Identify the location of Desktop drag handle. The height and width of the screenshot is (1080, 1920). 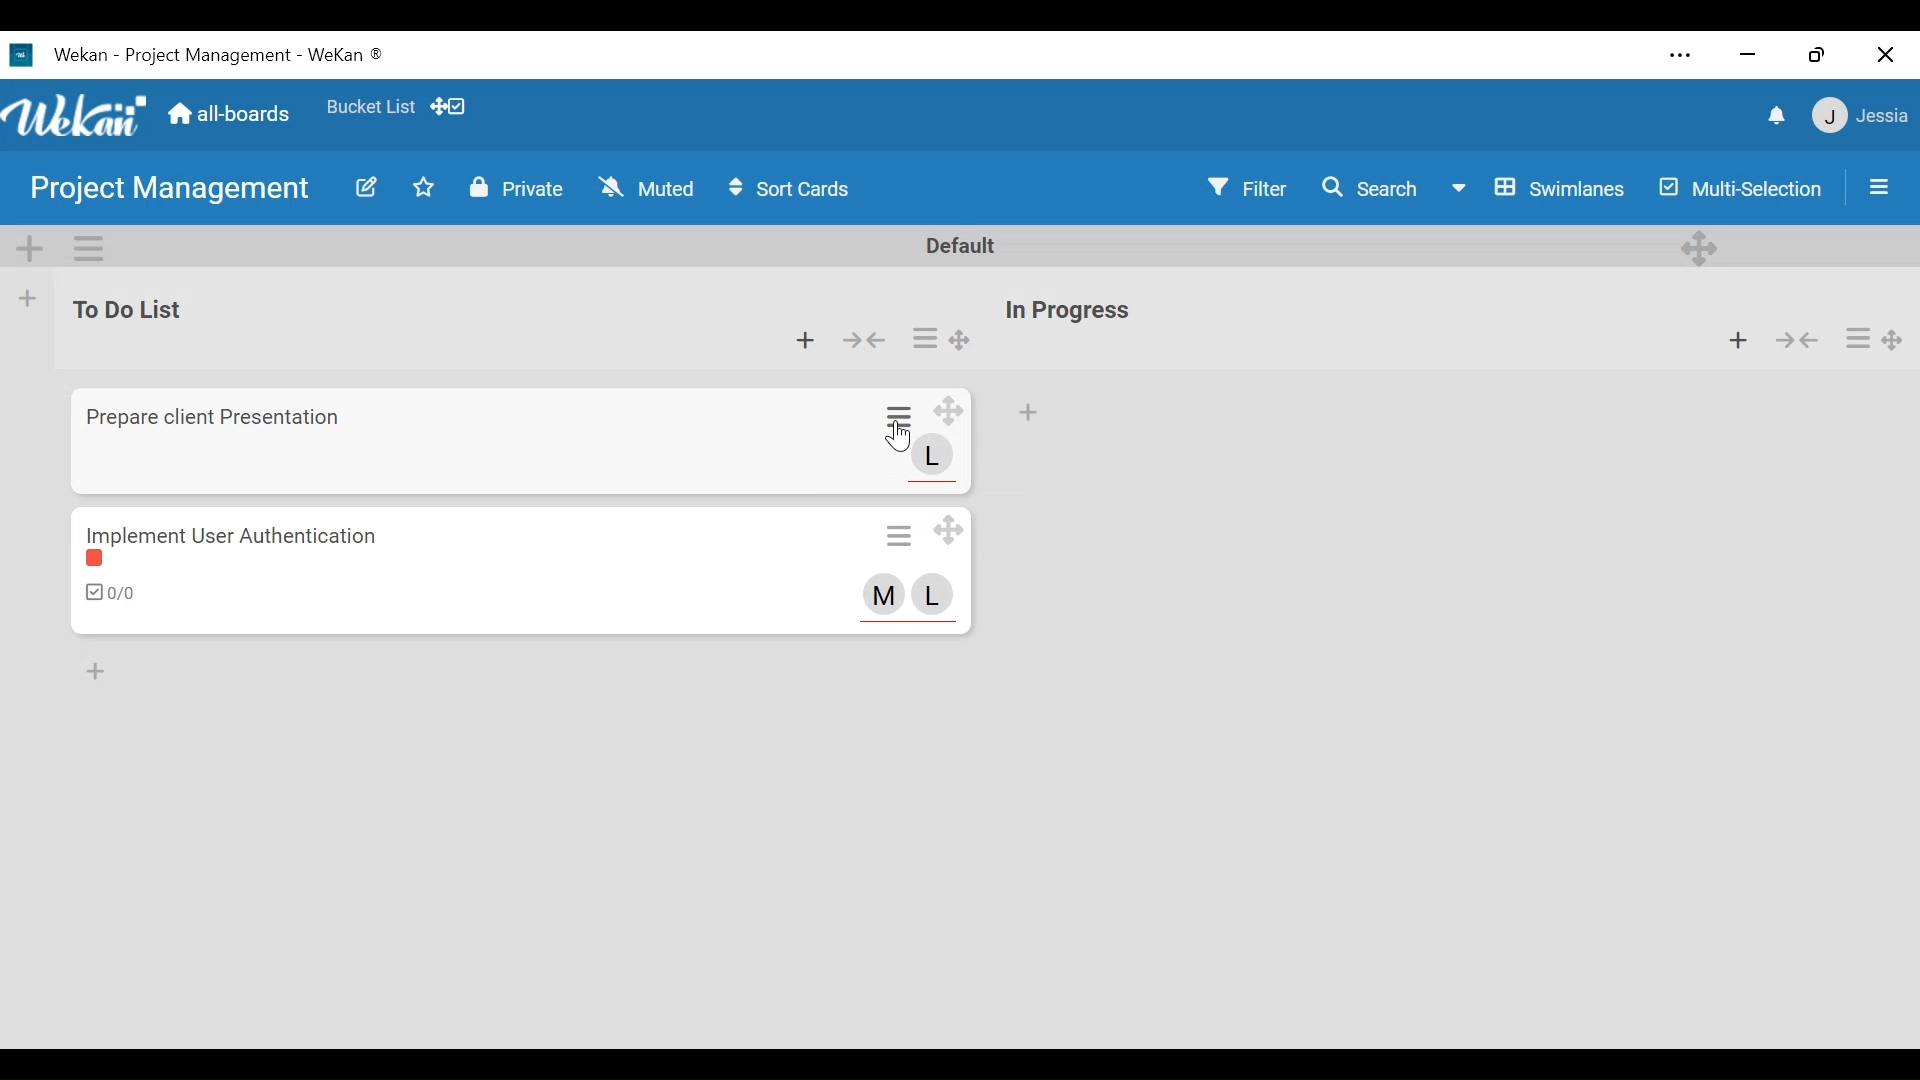
(947, 527).